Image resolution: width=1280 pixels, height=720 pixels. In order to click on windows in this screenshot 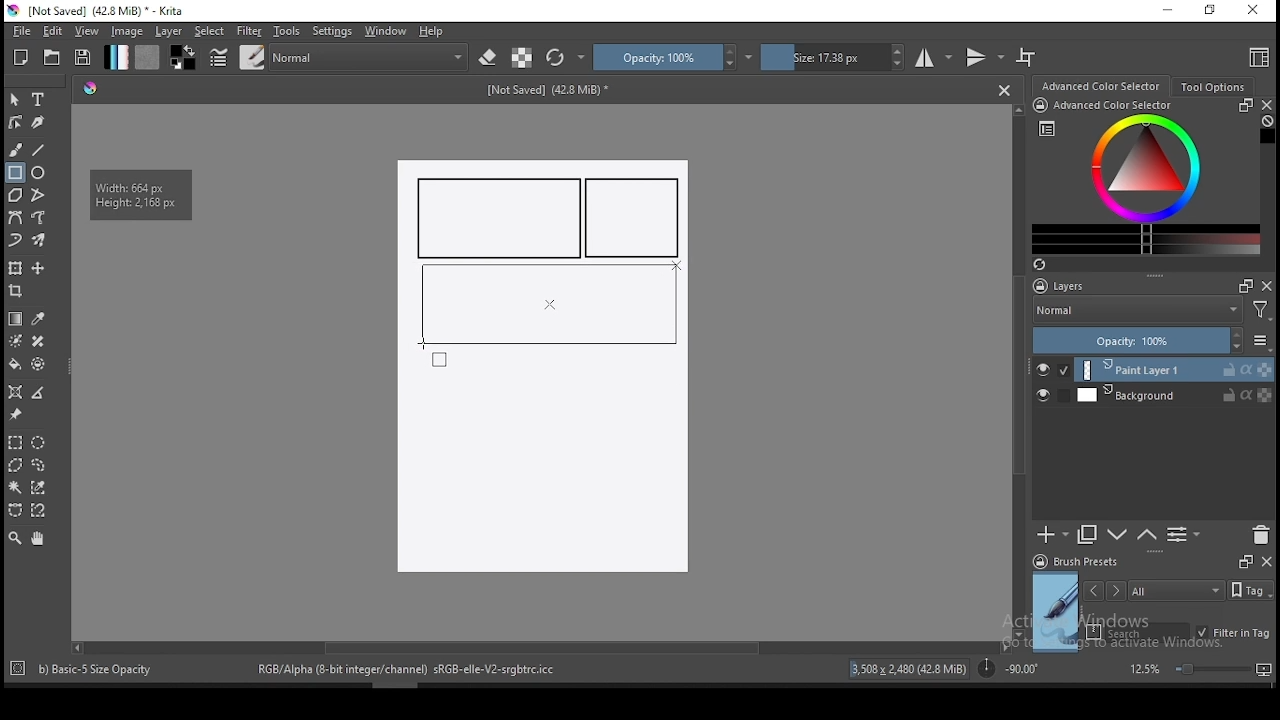, I will do `click(386, 31)`.